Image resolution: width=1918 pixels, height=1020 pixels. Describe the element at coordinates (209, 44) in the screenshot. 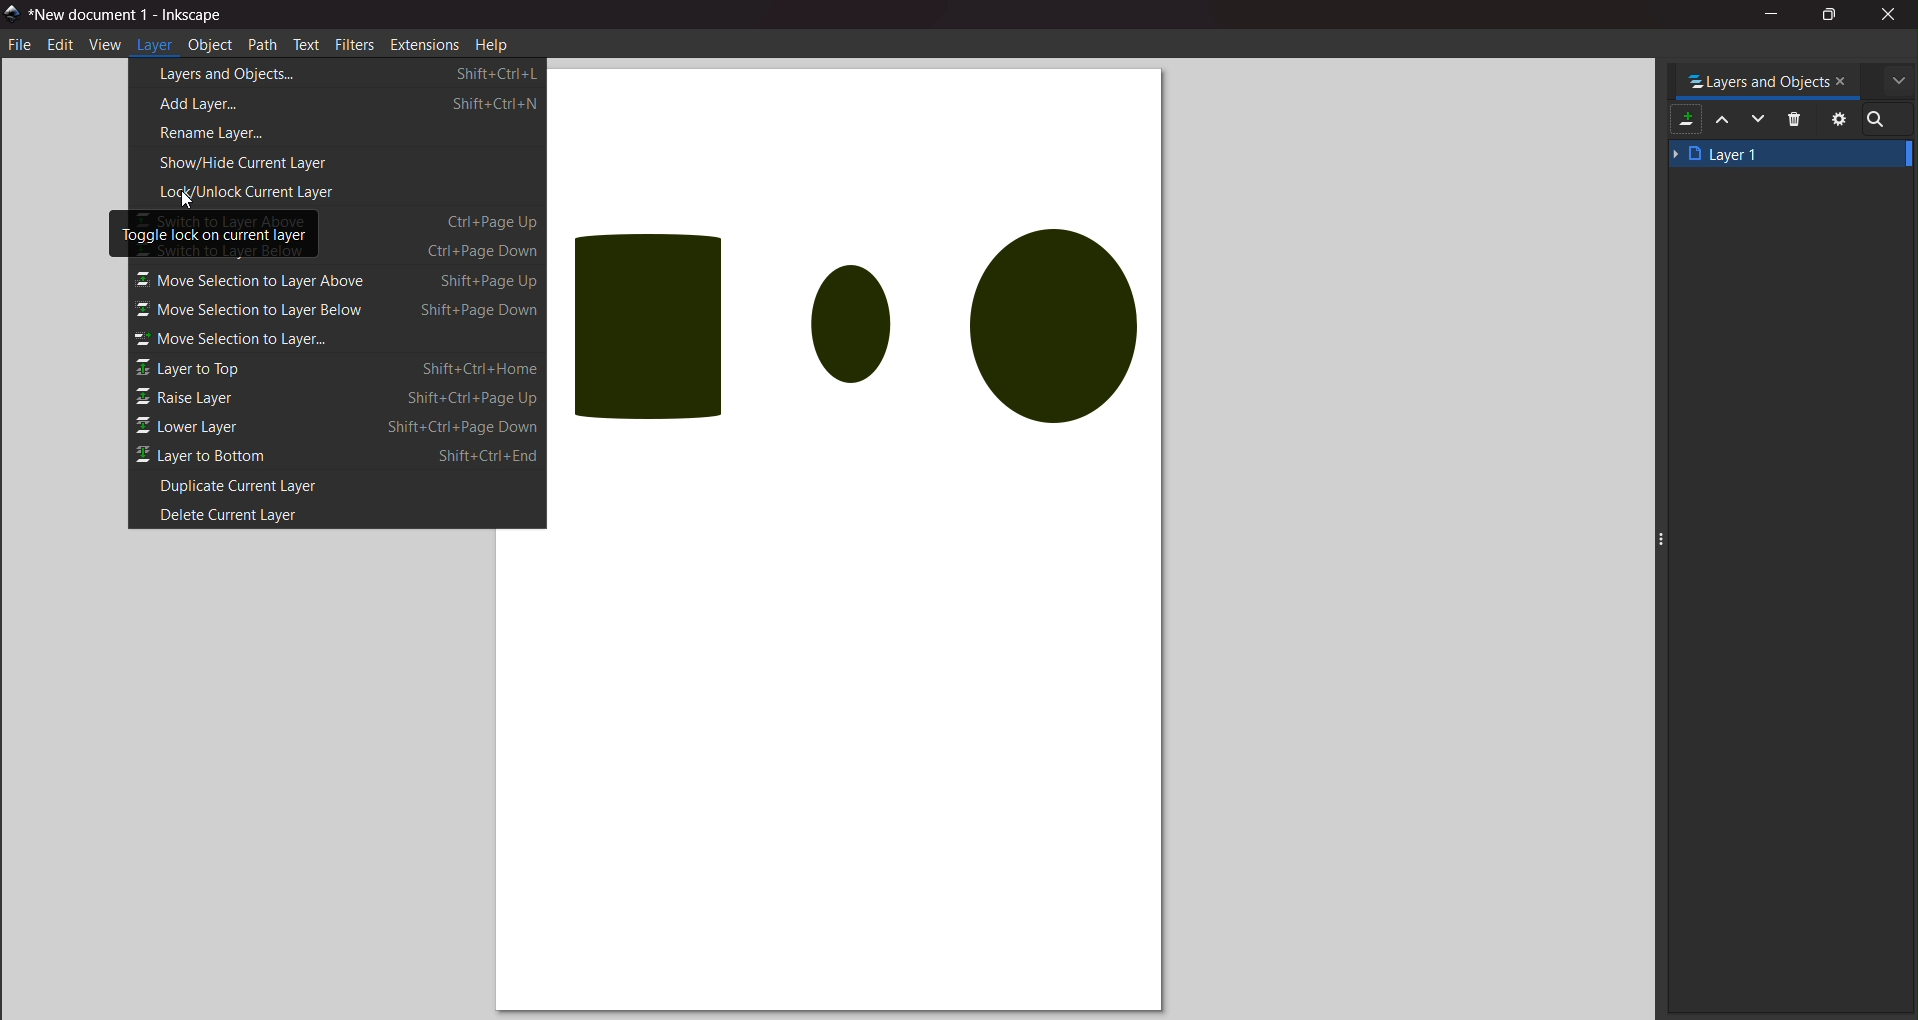

I see `object` at that location.